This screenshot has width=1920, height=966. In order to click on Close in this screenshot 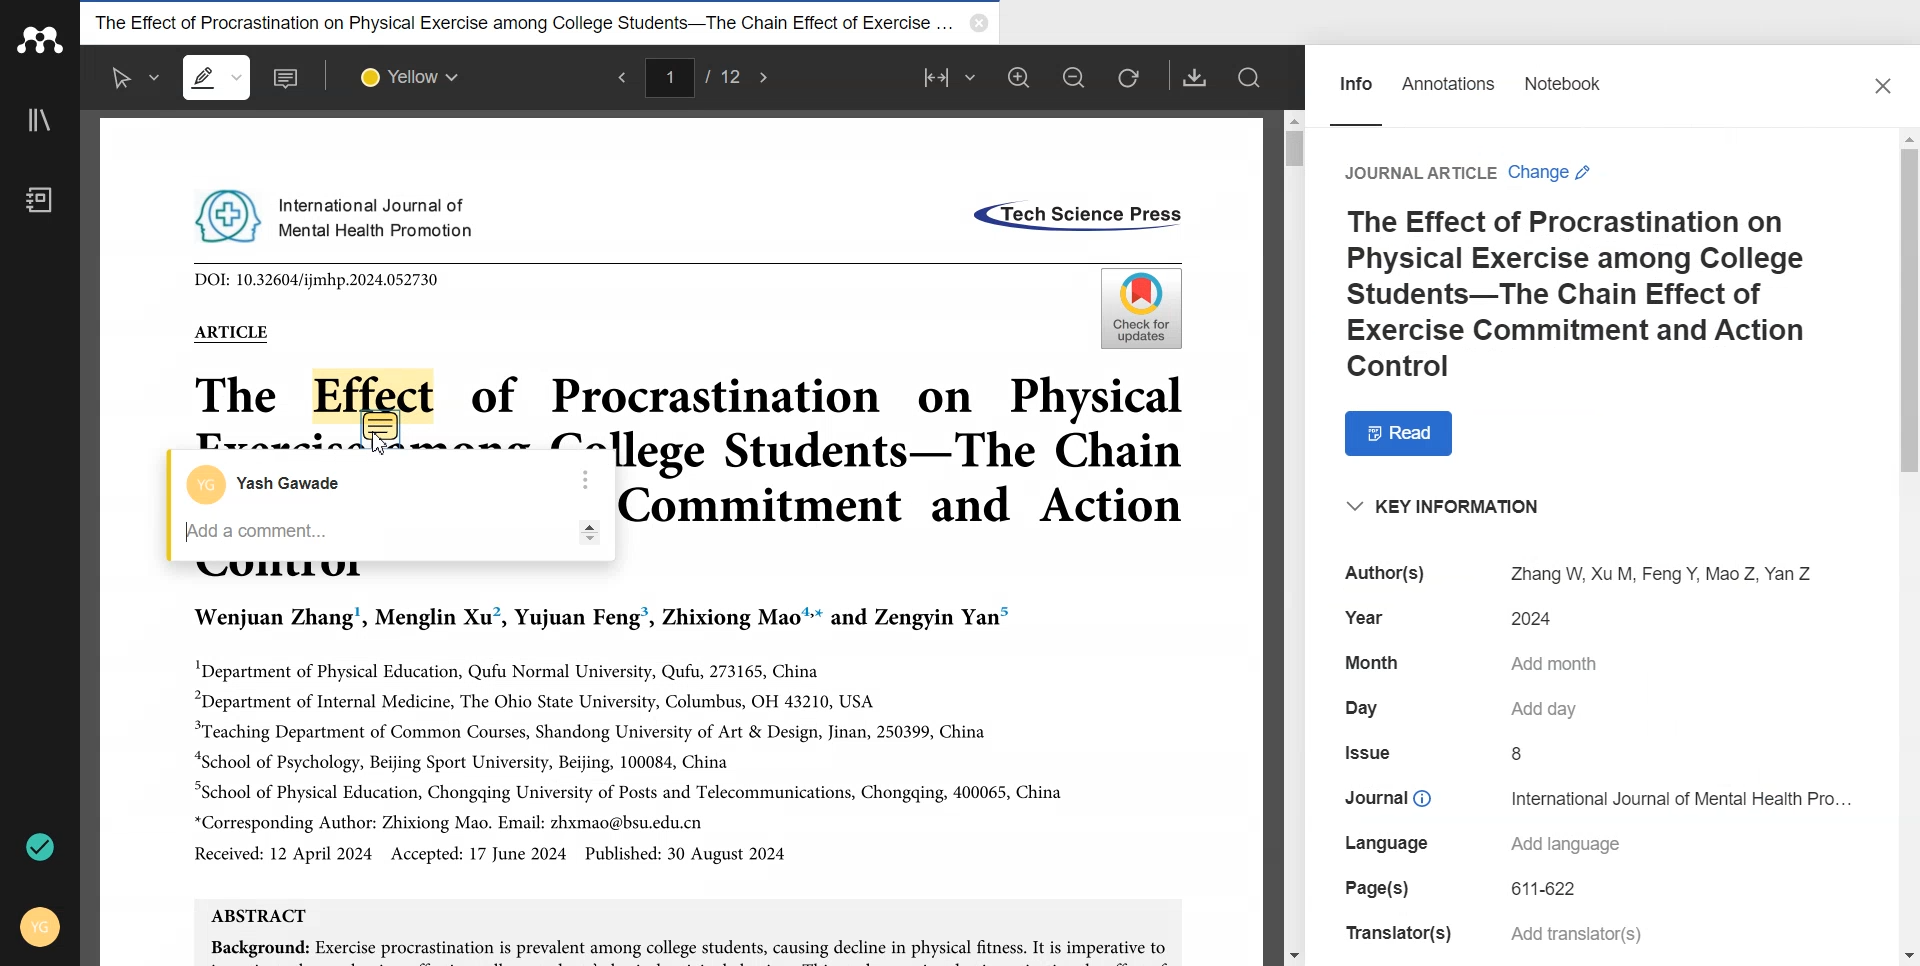, I will do `click(1887, 89)`.